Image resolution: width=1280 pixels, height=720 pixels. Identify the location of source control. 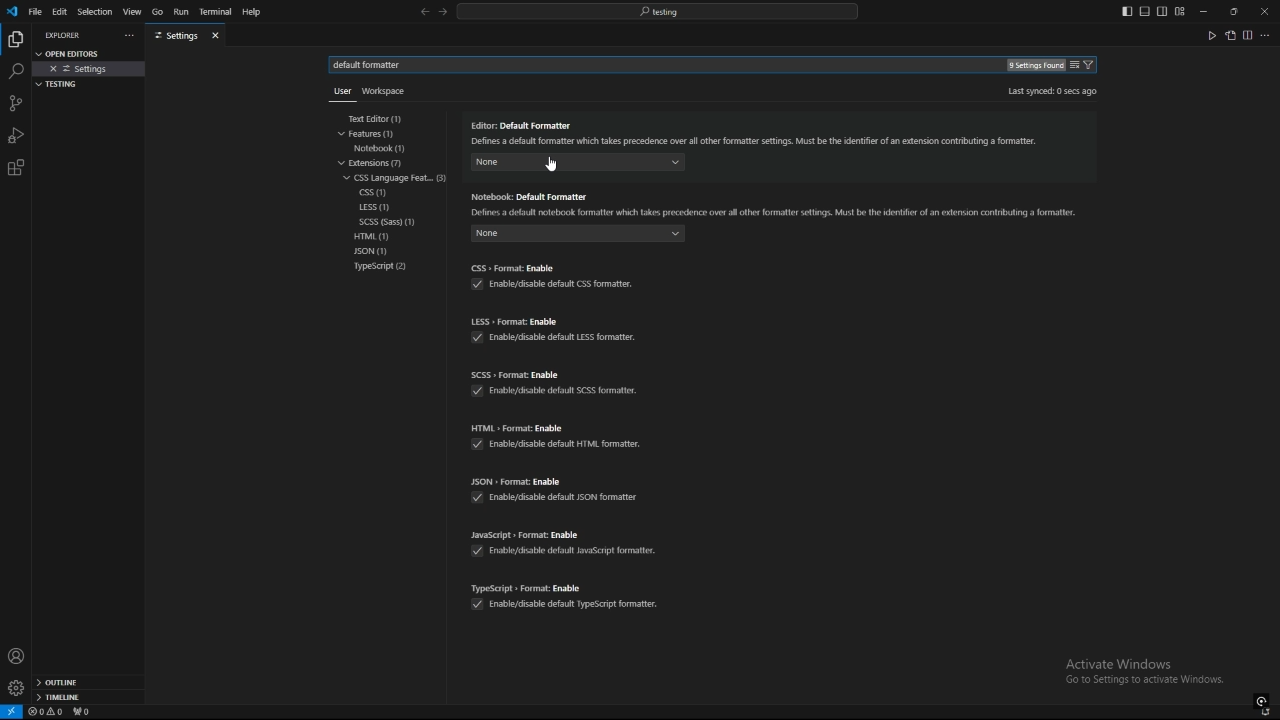
(15, 103).